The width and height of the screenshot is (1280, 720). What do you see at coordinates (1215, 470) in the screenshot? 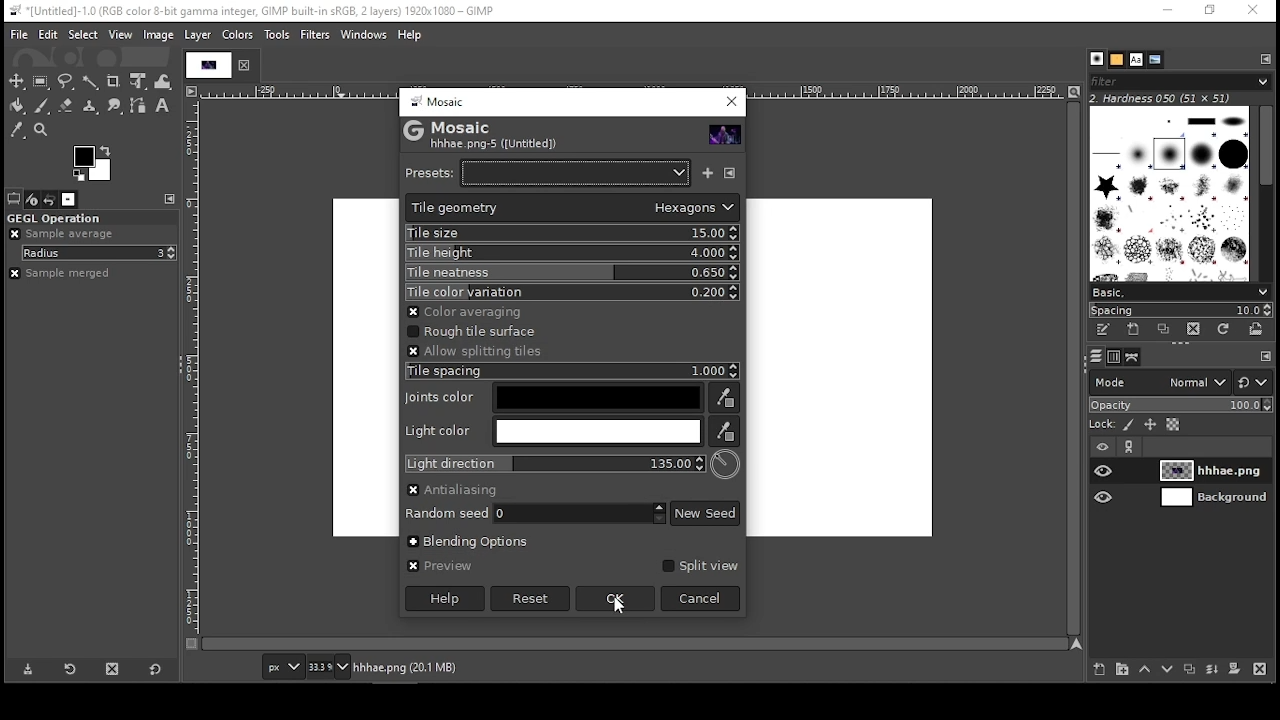
I see `layer ` at bounding box center [1215, 470].